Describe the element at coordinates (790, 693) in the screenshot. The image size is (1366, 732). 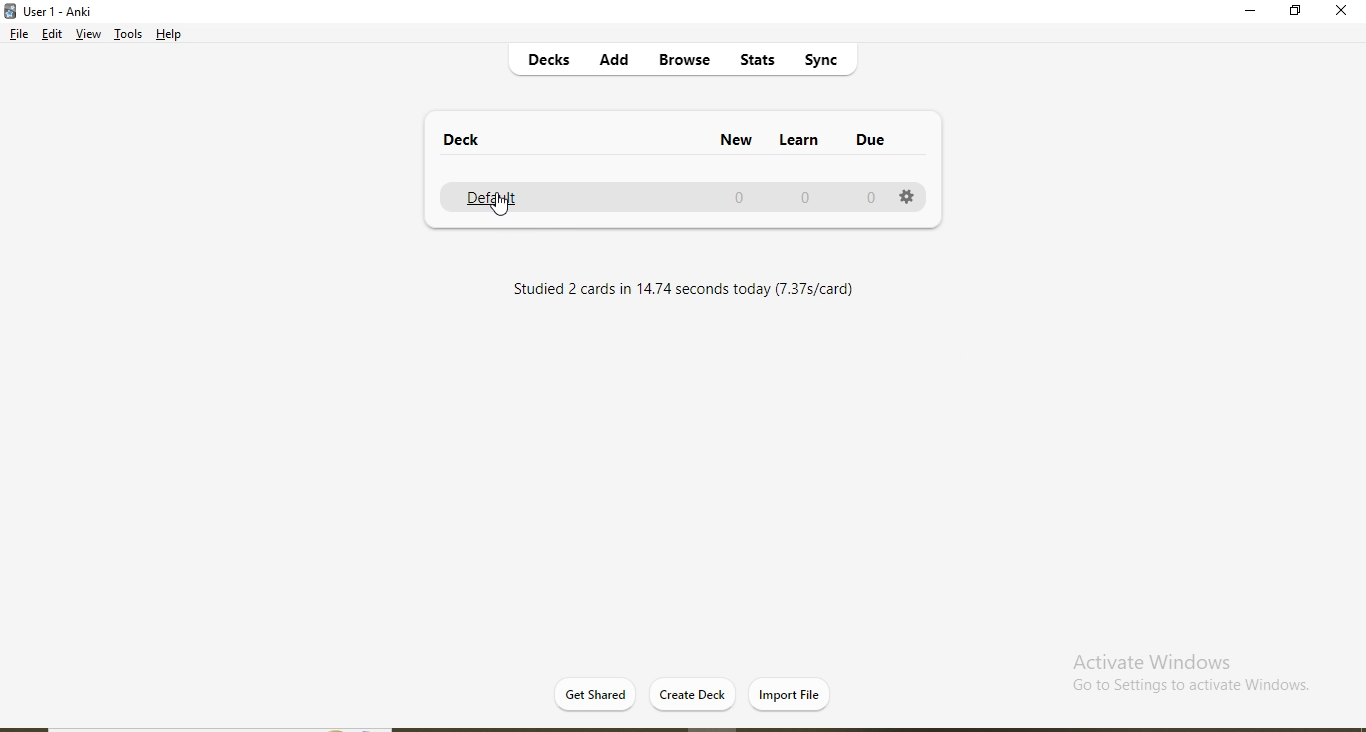
I see `import file` at that location.